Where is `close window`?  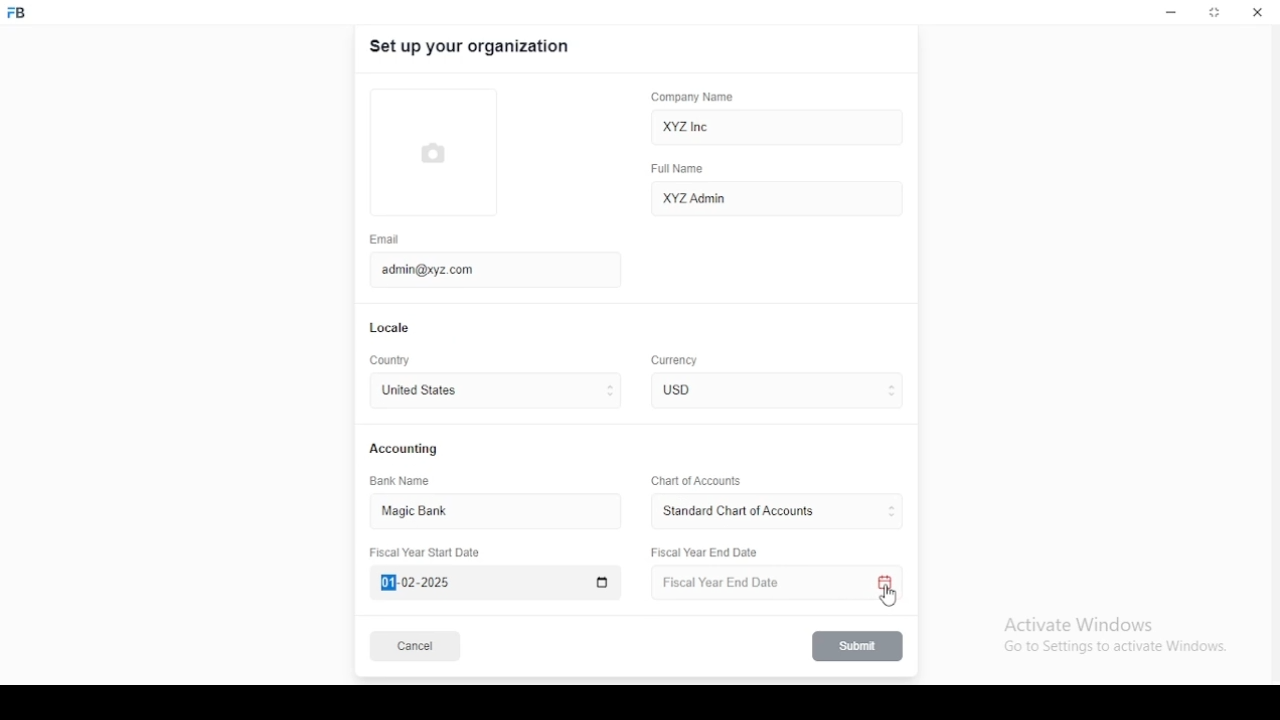
close window is located at coordinates (1255, 12).